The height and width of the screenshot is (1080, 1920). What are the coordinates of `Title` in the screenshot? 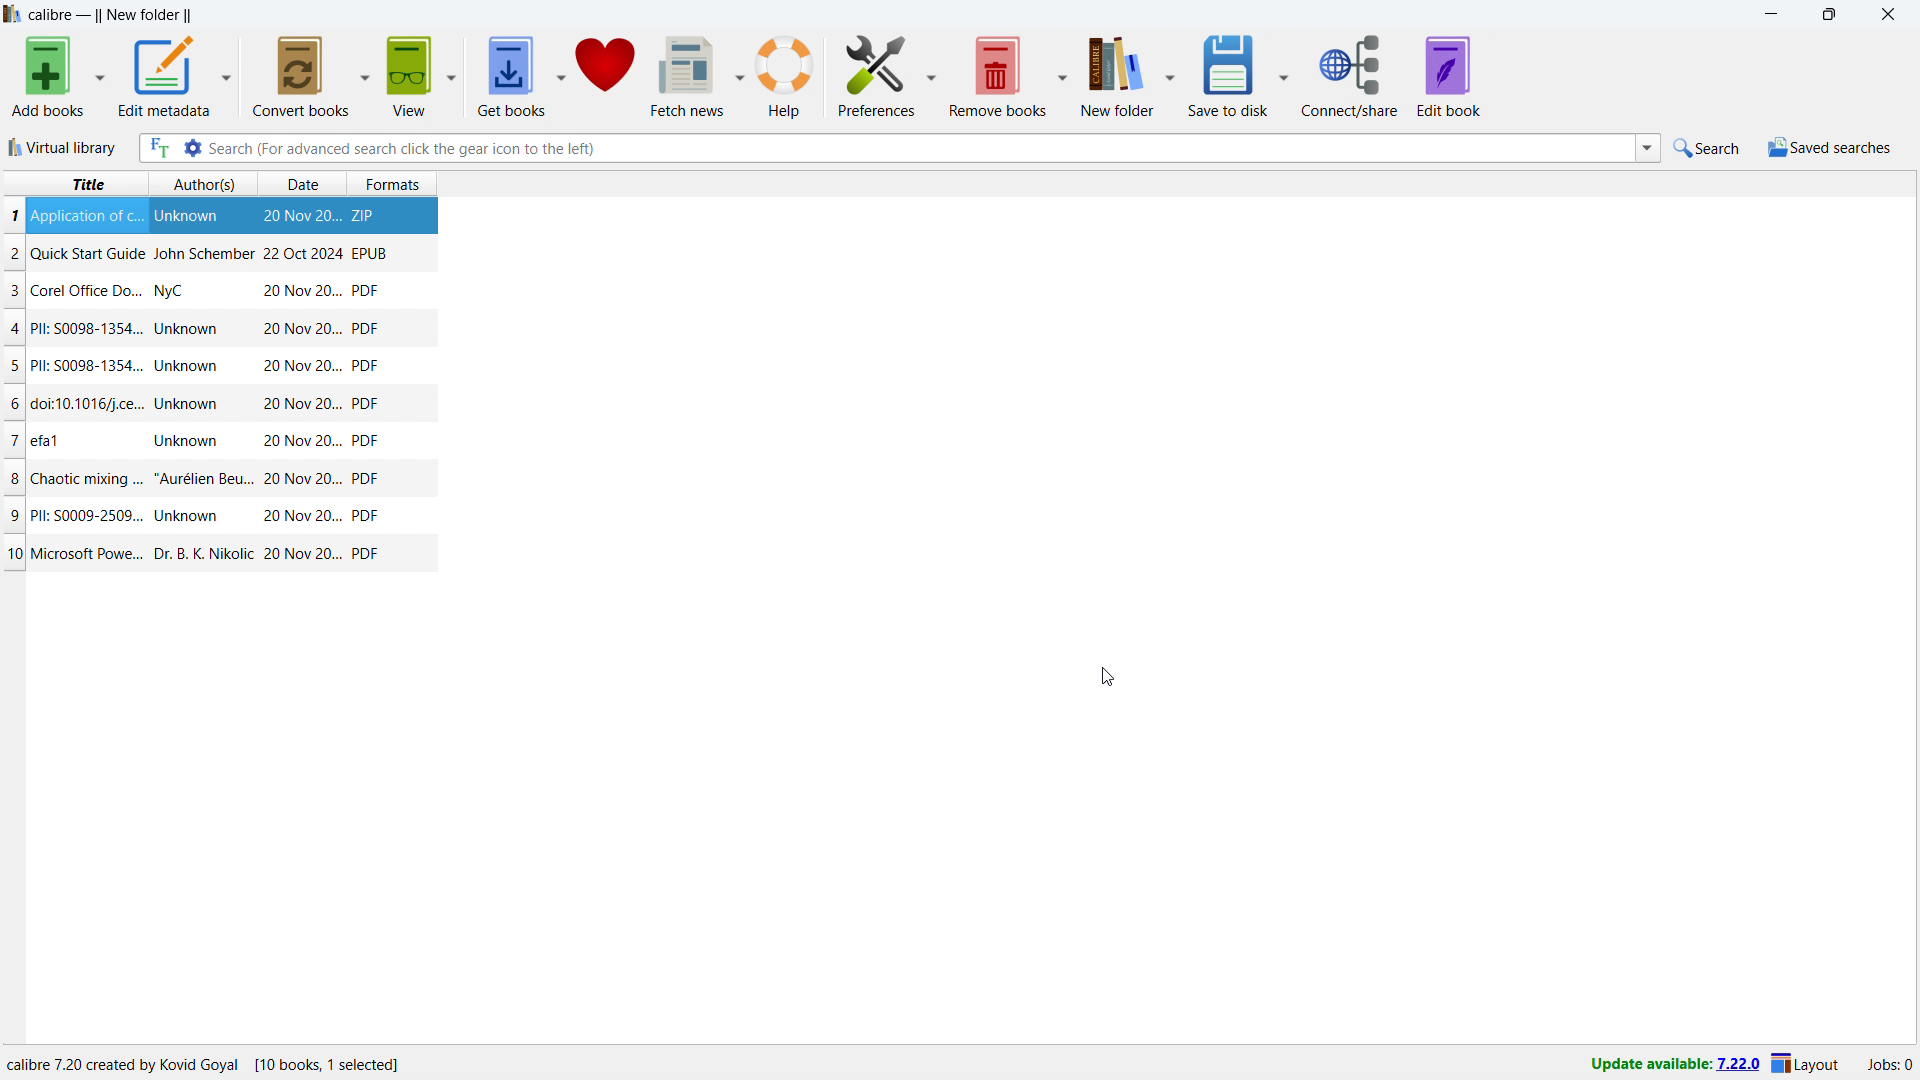 It's located at (87, 328).